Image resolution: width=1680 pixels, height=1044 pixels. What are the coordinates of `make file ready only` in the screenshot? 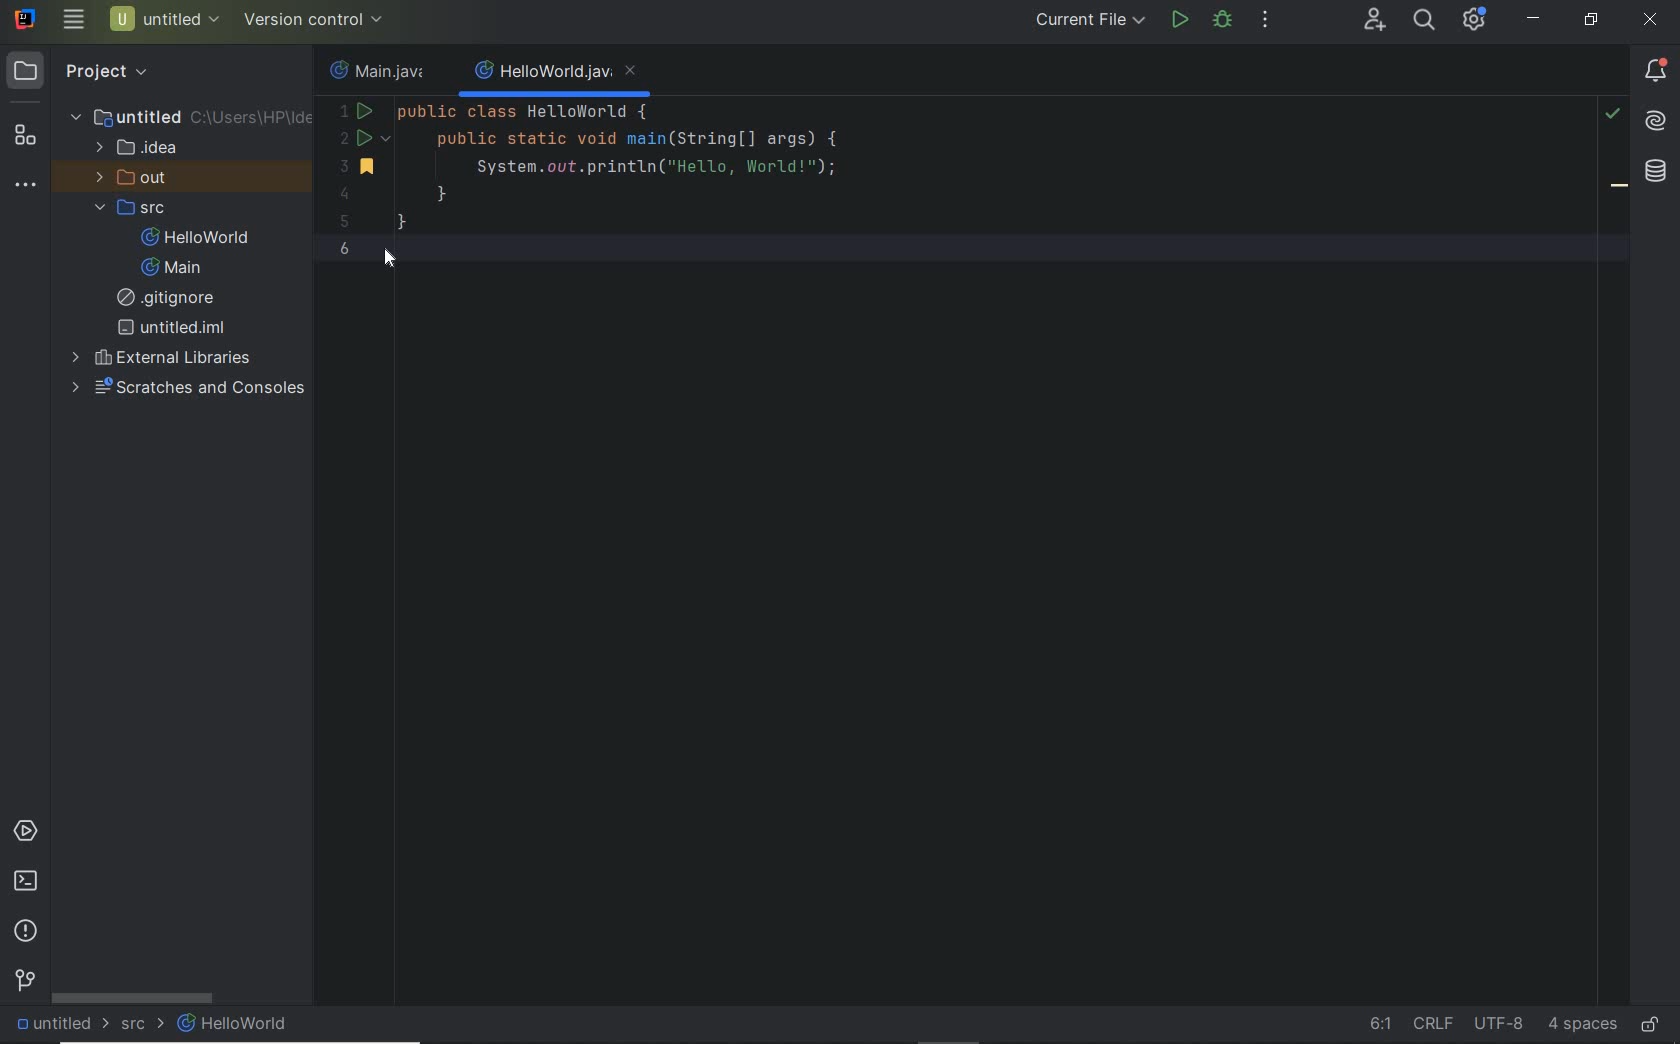 It's located at (1654, 1026).